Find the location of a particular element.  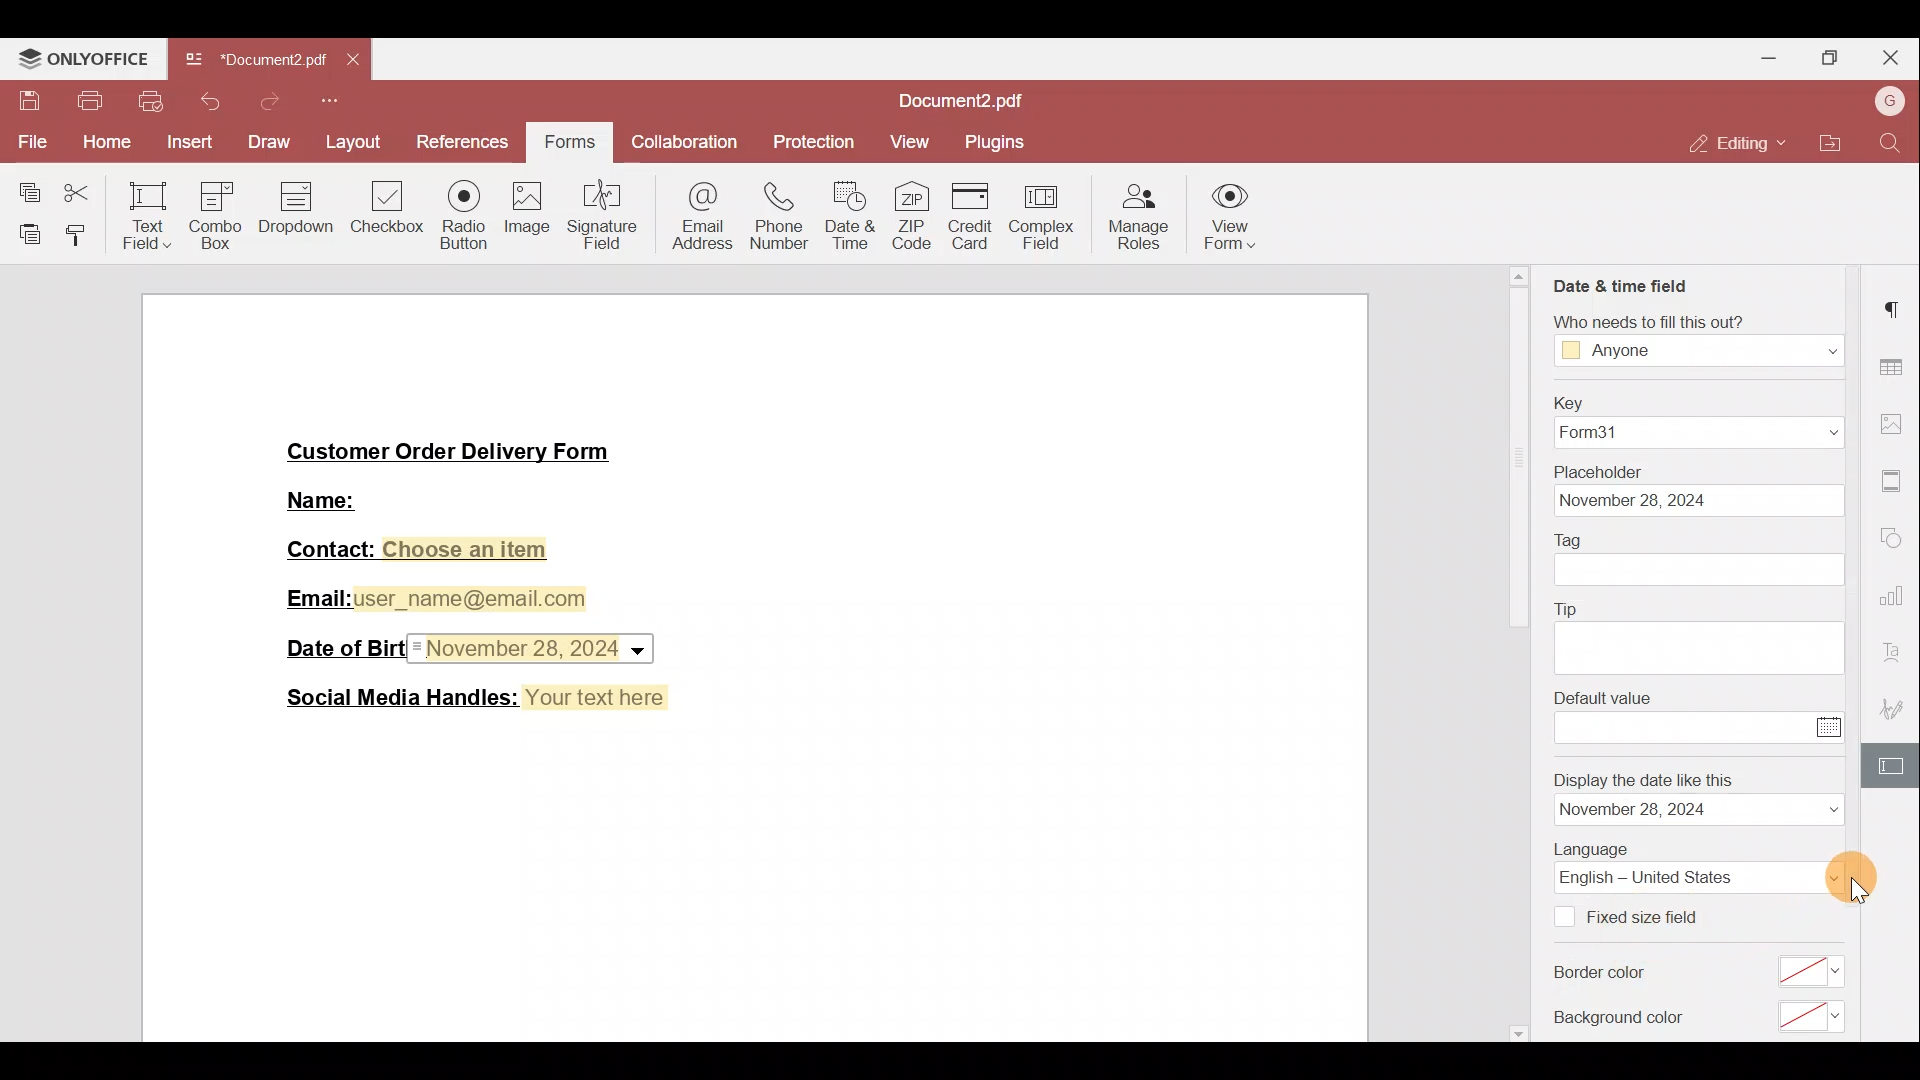

Phone number is located at coordinates (779, 211).